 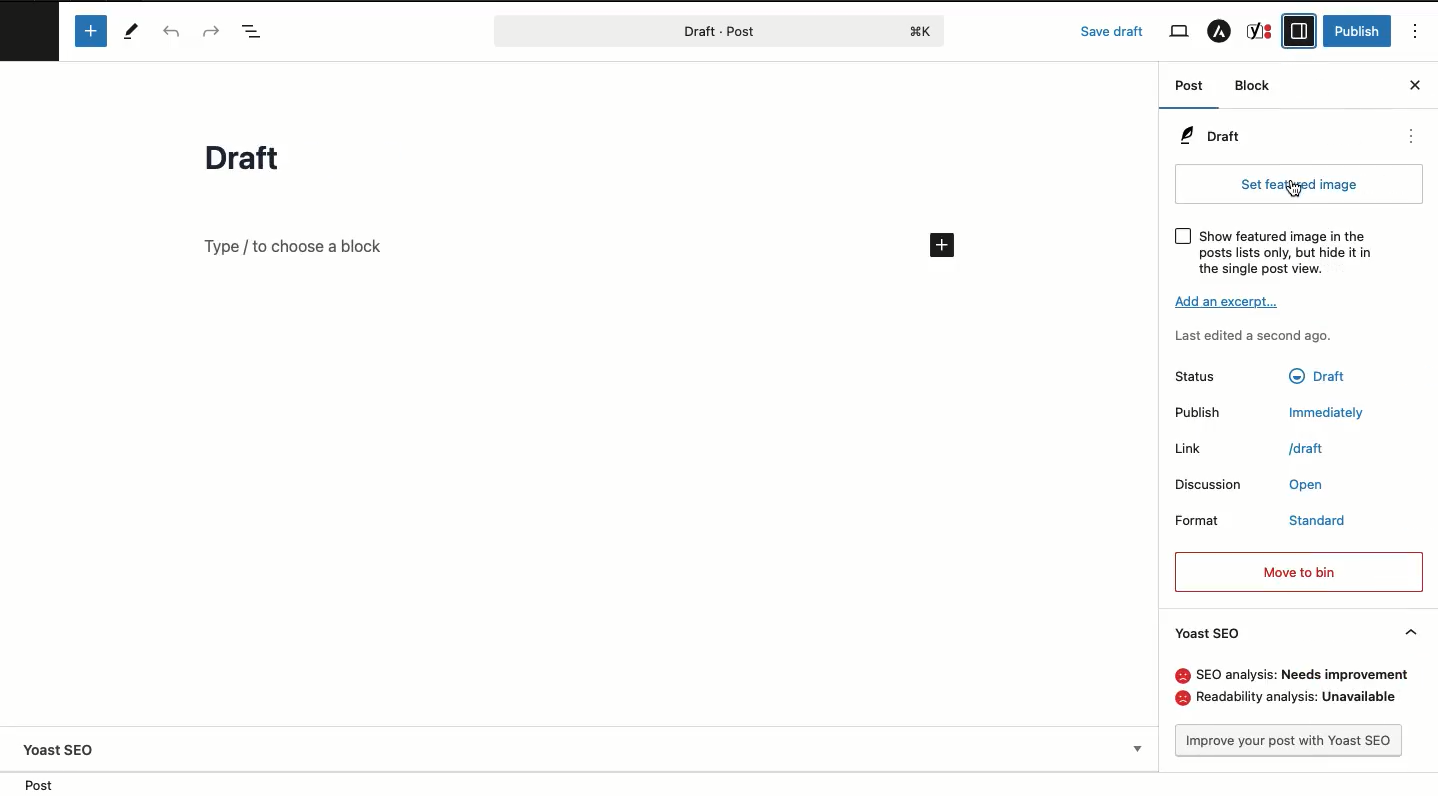 What do you see at coordinates (1194, 520) in the screenshot?
I see `Format ` at bounding box center [1194, 520].